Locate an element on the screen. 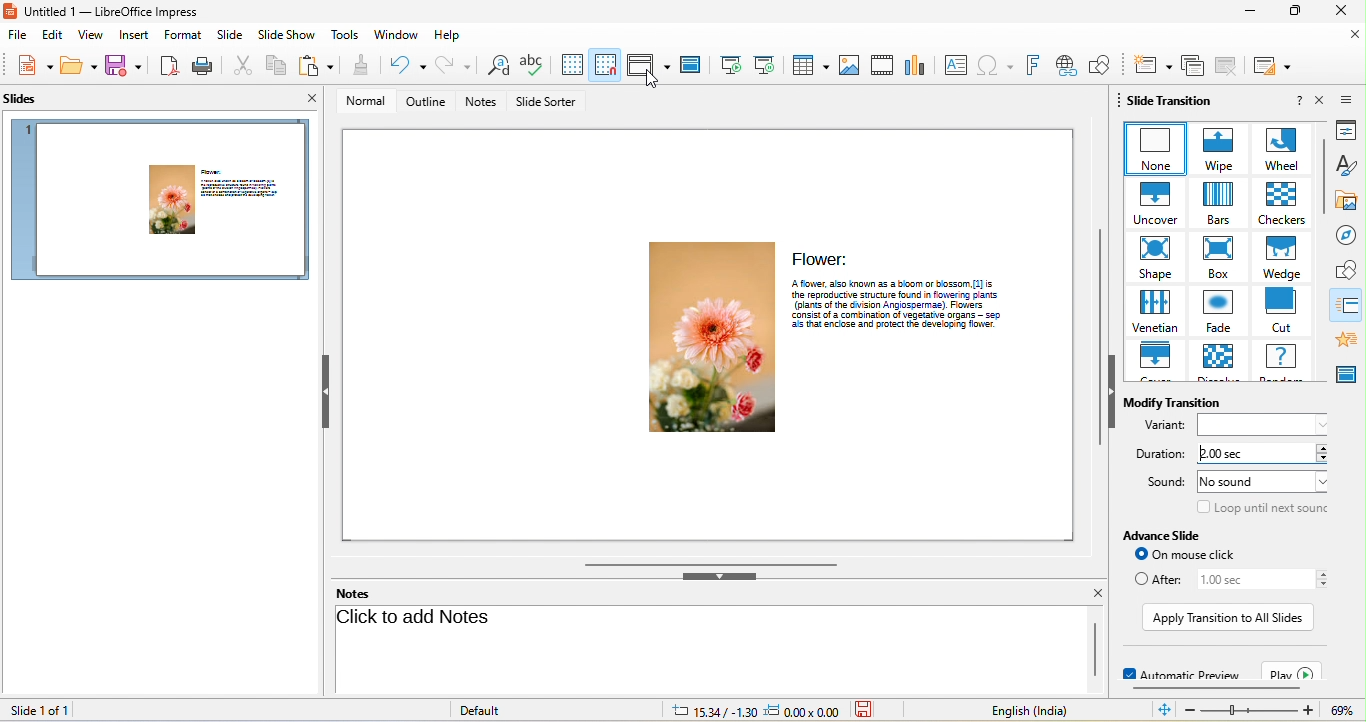  dissolve is located at coordinates (1216, 362).